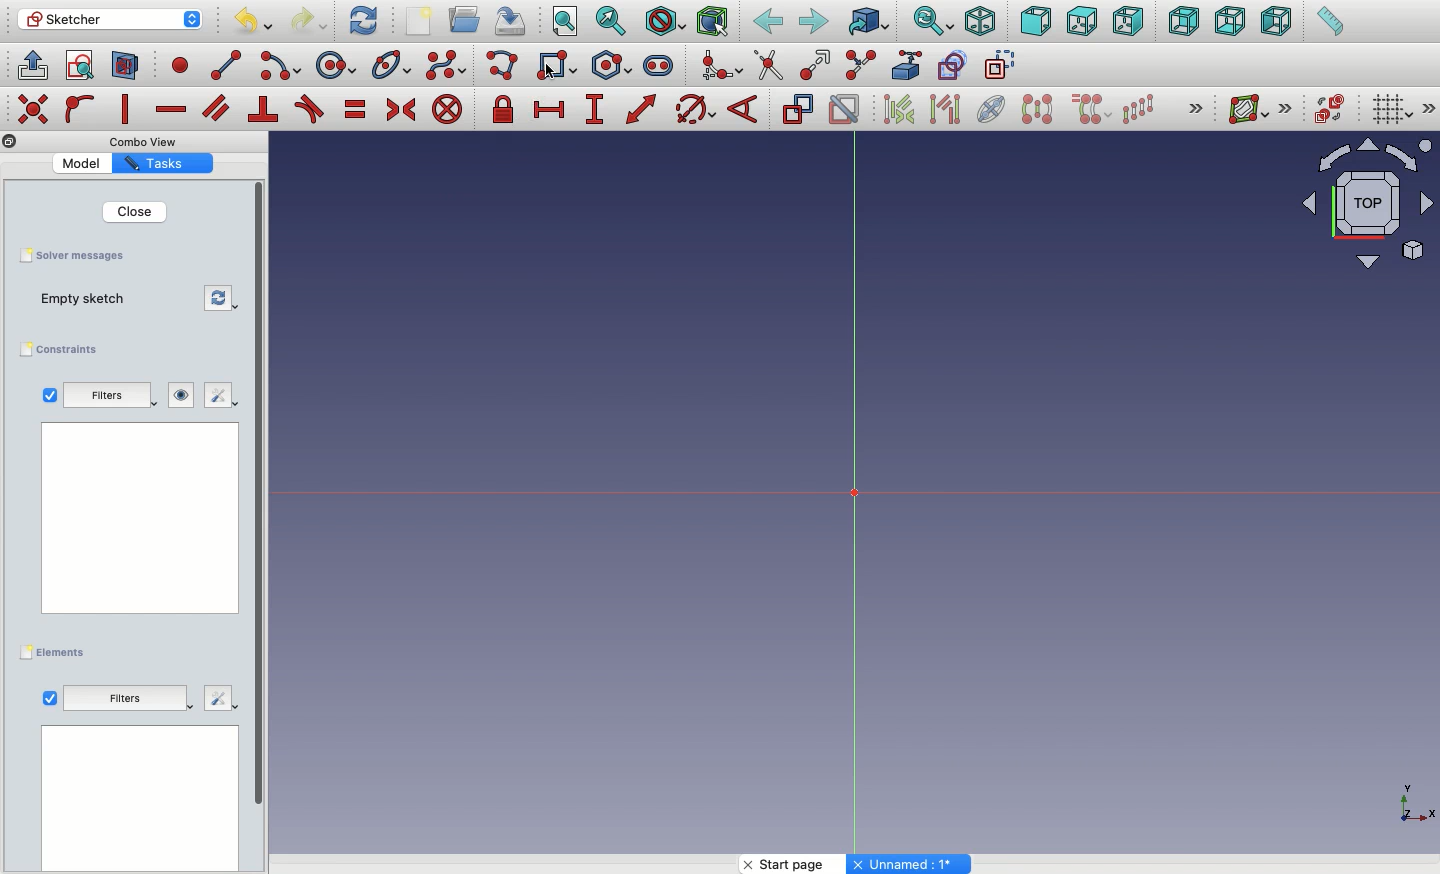  What do you see at coordinates (130, 67) in the screenshot?
I see `view sections` at bounding box center [130, 67].